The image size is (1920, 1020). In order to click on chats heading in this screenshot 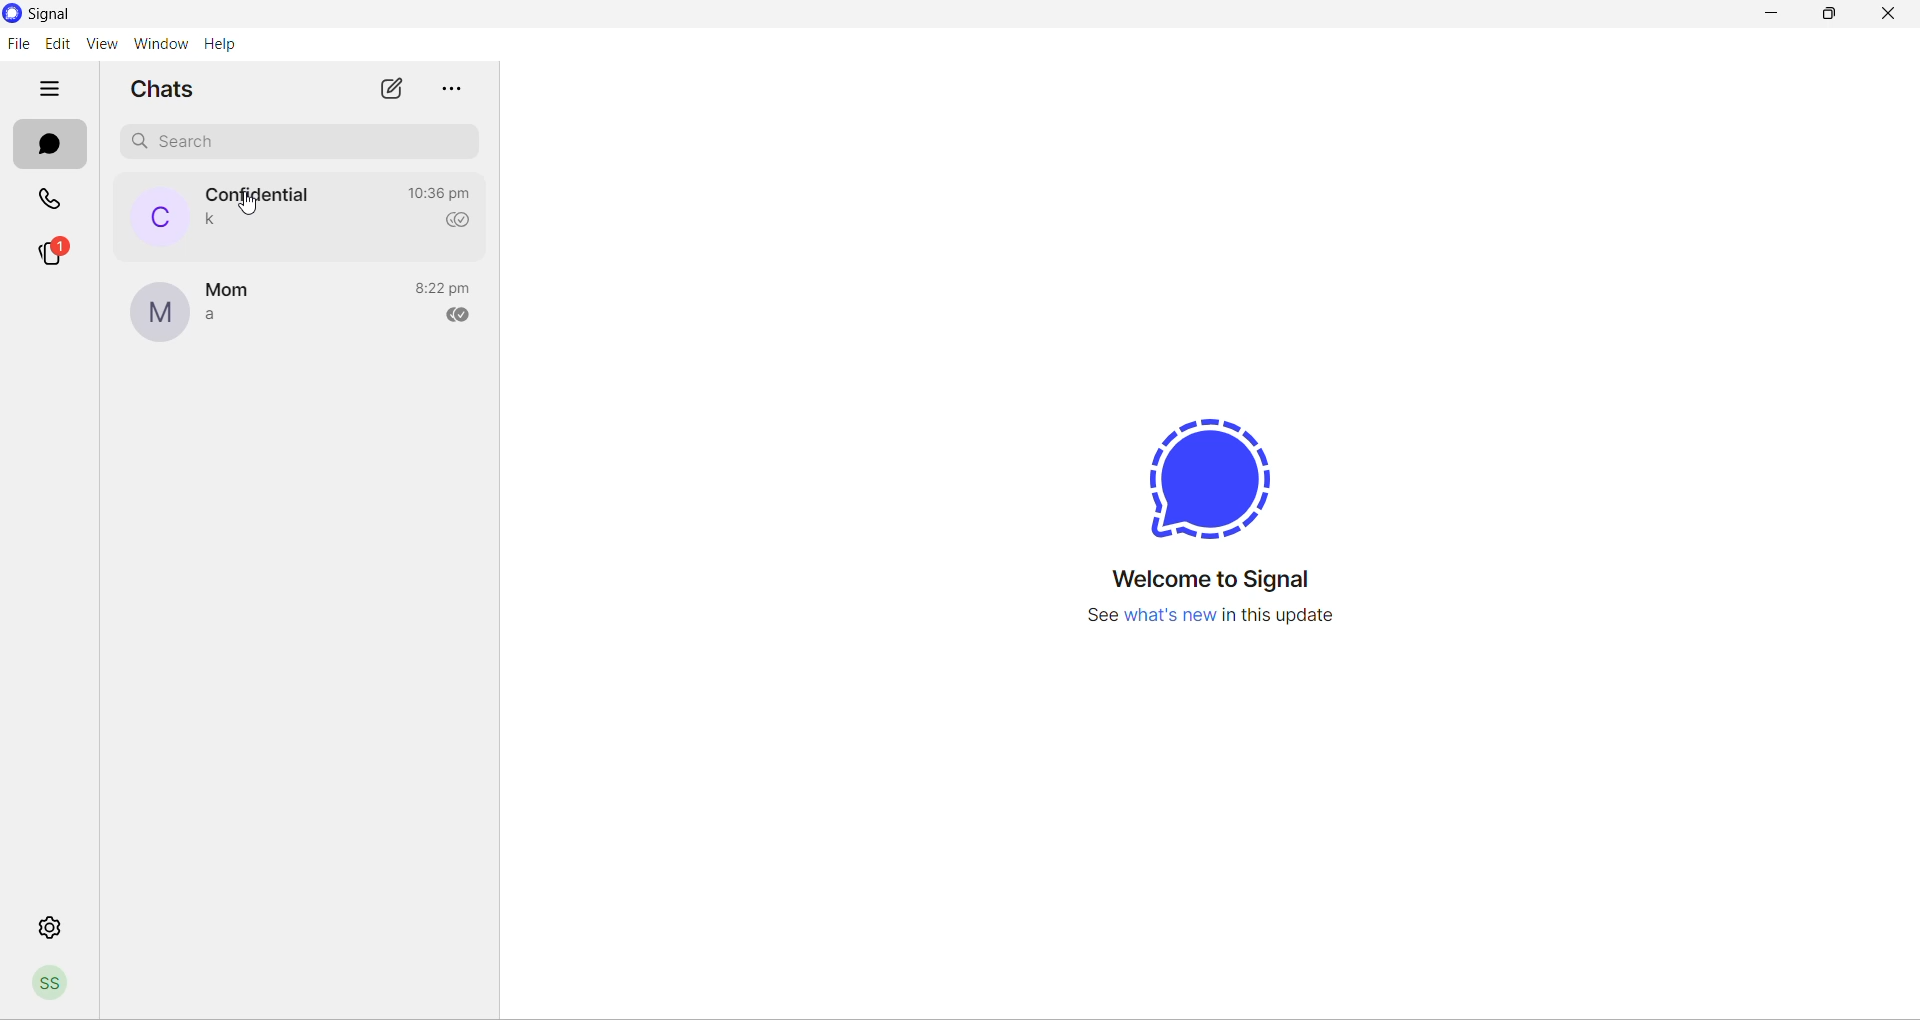, I will do `click(161, 89)`.